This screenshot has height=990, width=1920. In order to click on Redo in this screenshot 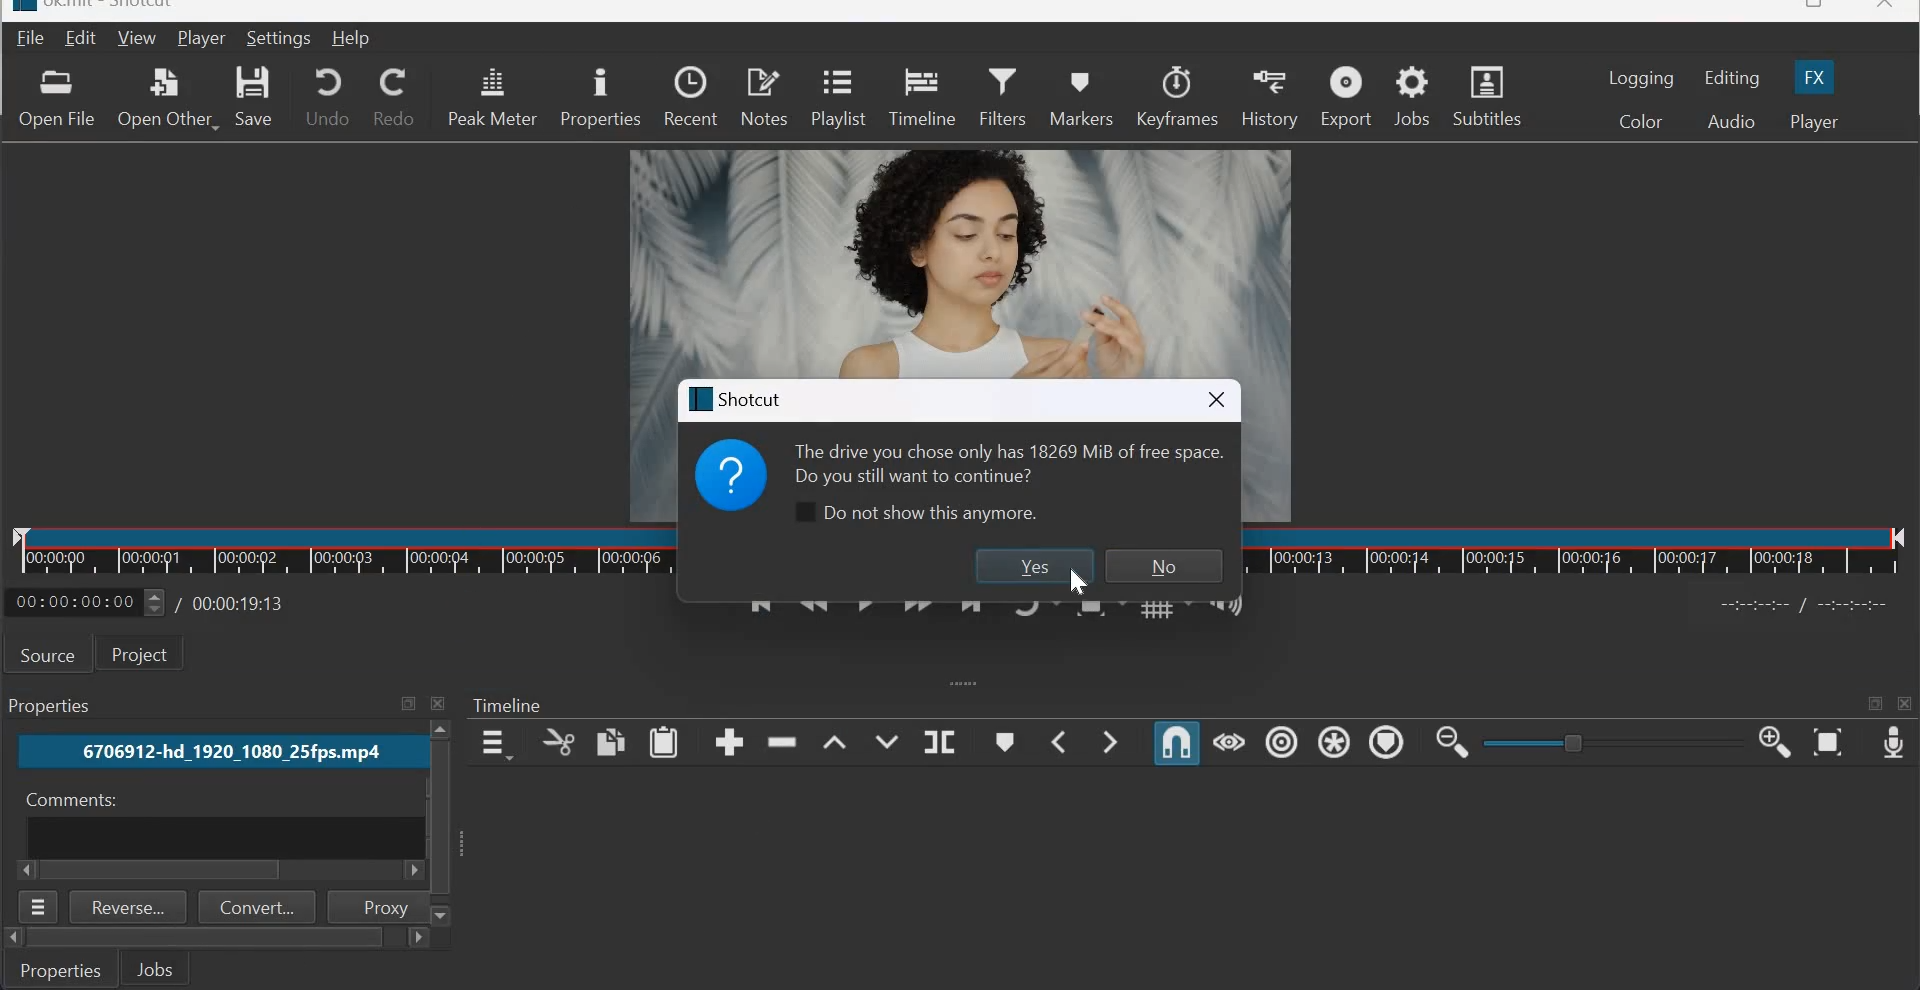, I will do `click(394, 97)`.